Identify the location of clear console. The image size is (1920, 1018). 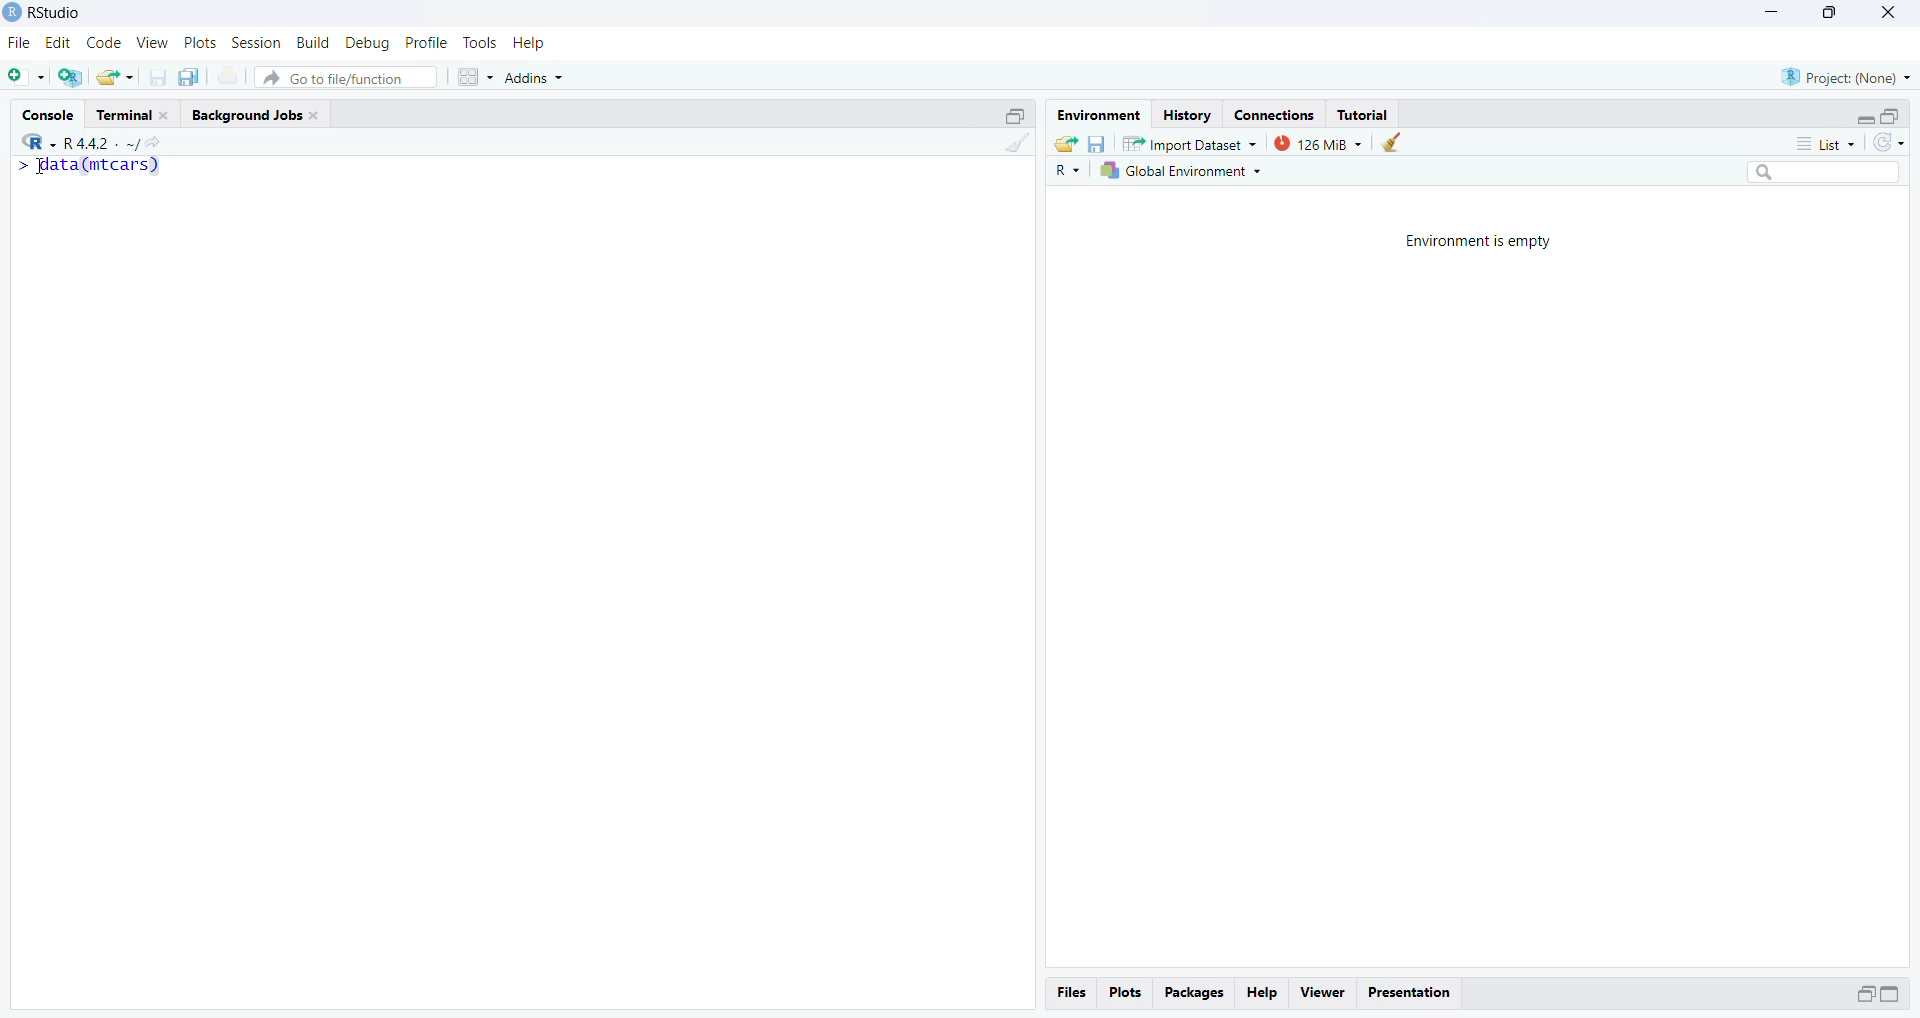
(1015, 142).